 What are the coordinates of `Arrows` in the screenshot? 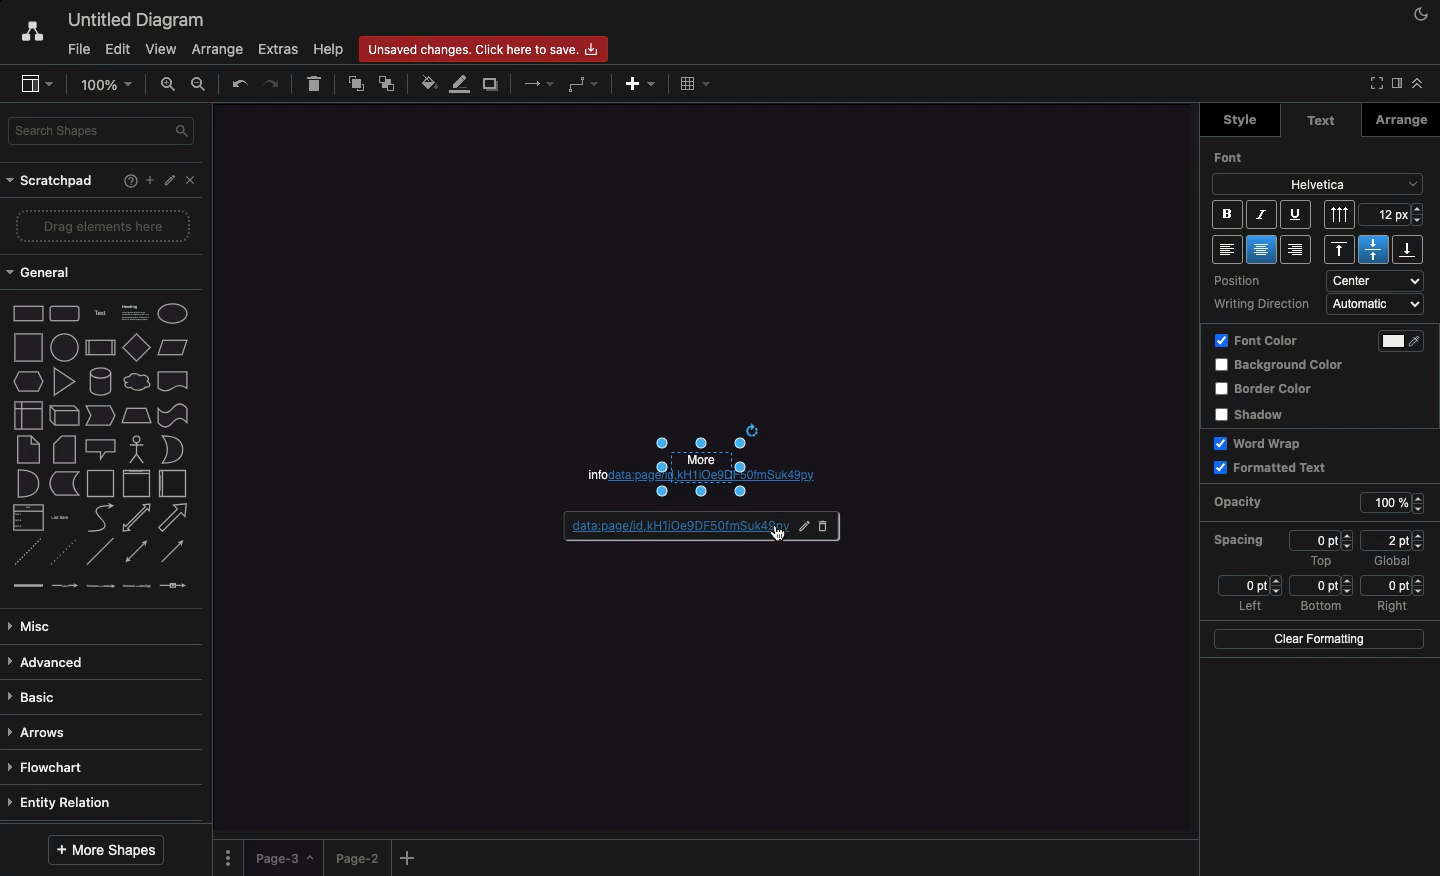 It's located at (41, 734).